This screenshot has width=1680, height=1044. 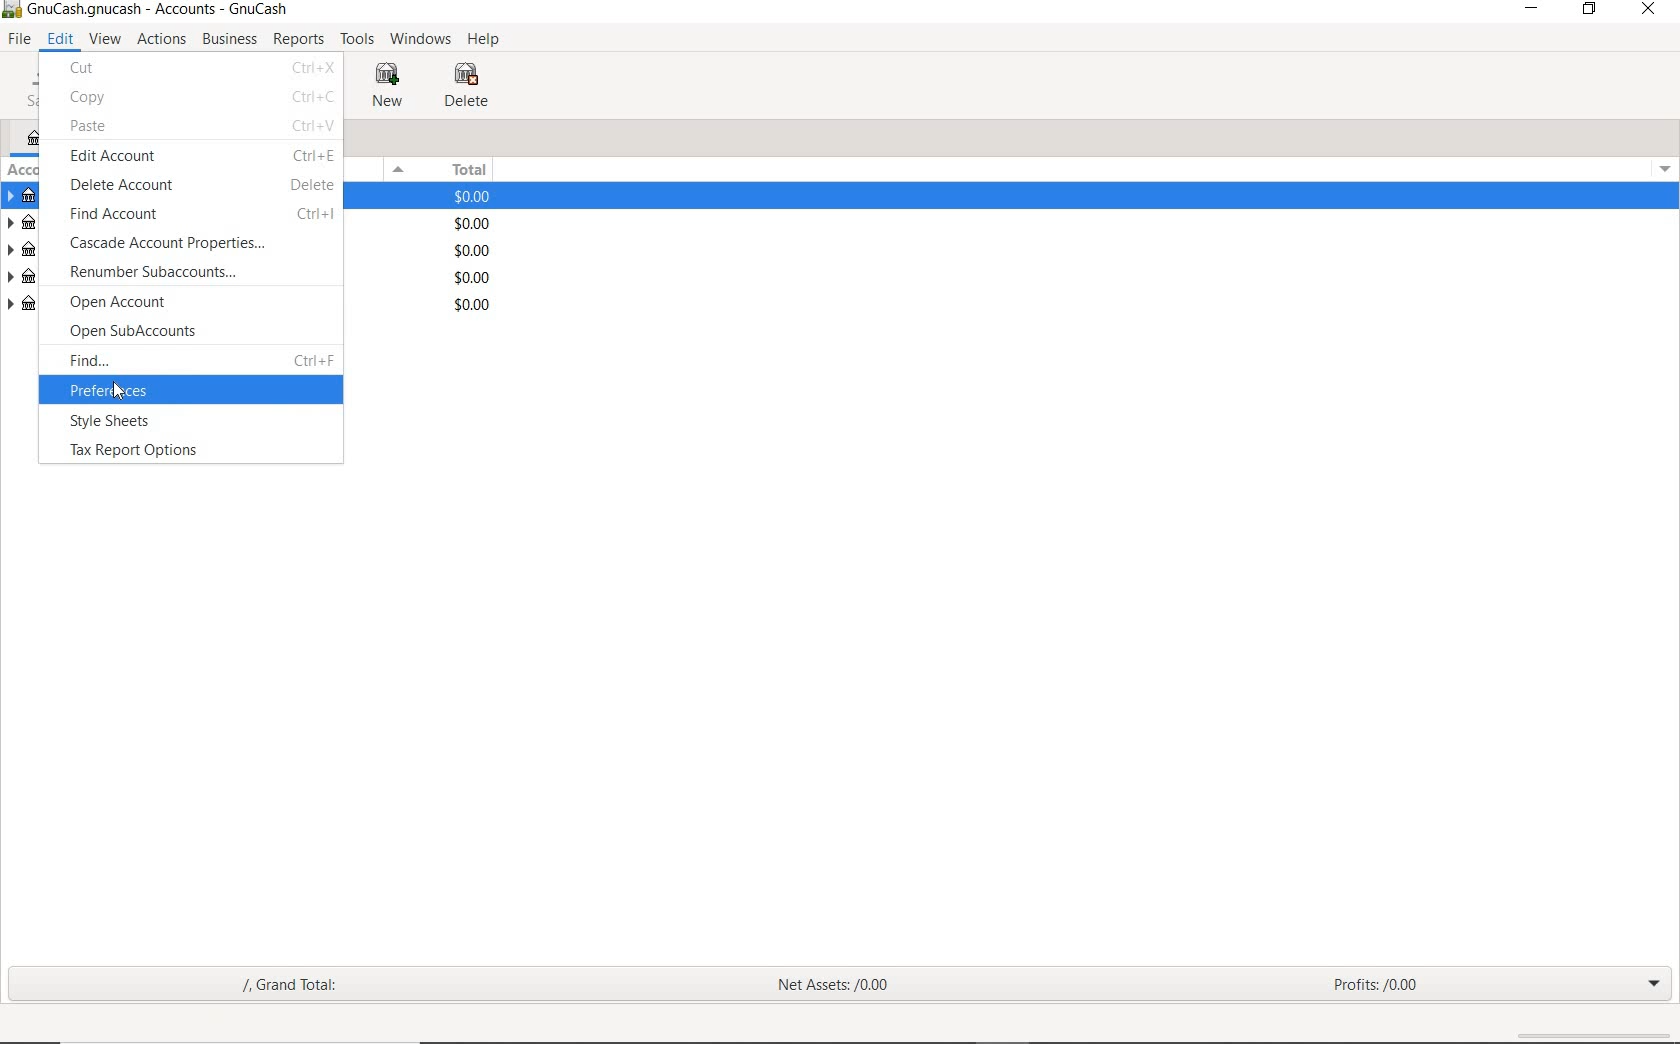 I want to click on , so click(x=315, y=218).